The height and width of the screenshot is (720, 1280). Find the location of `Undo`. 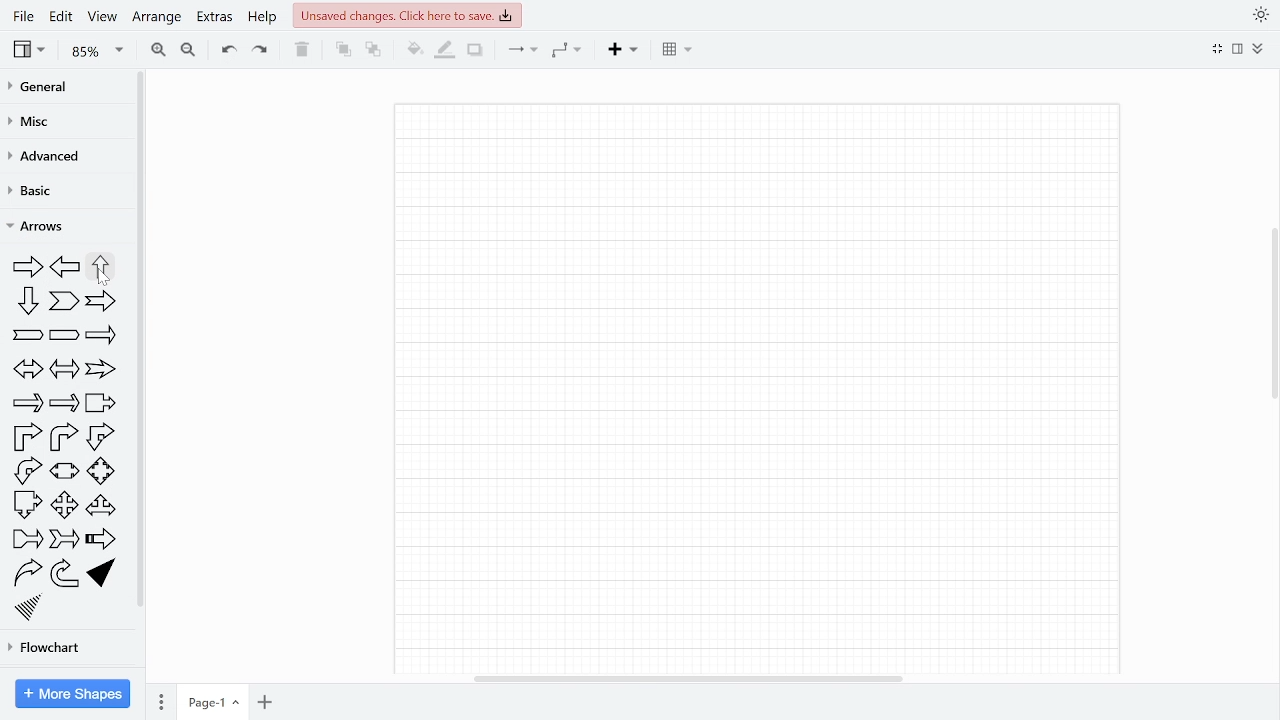

Undo is located at coordinates (226, 51).